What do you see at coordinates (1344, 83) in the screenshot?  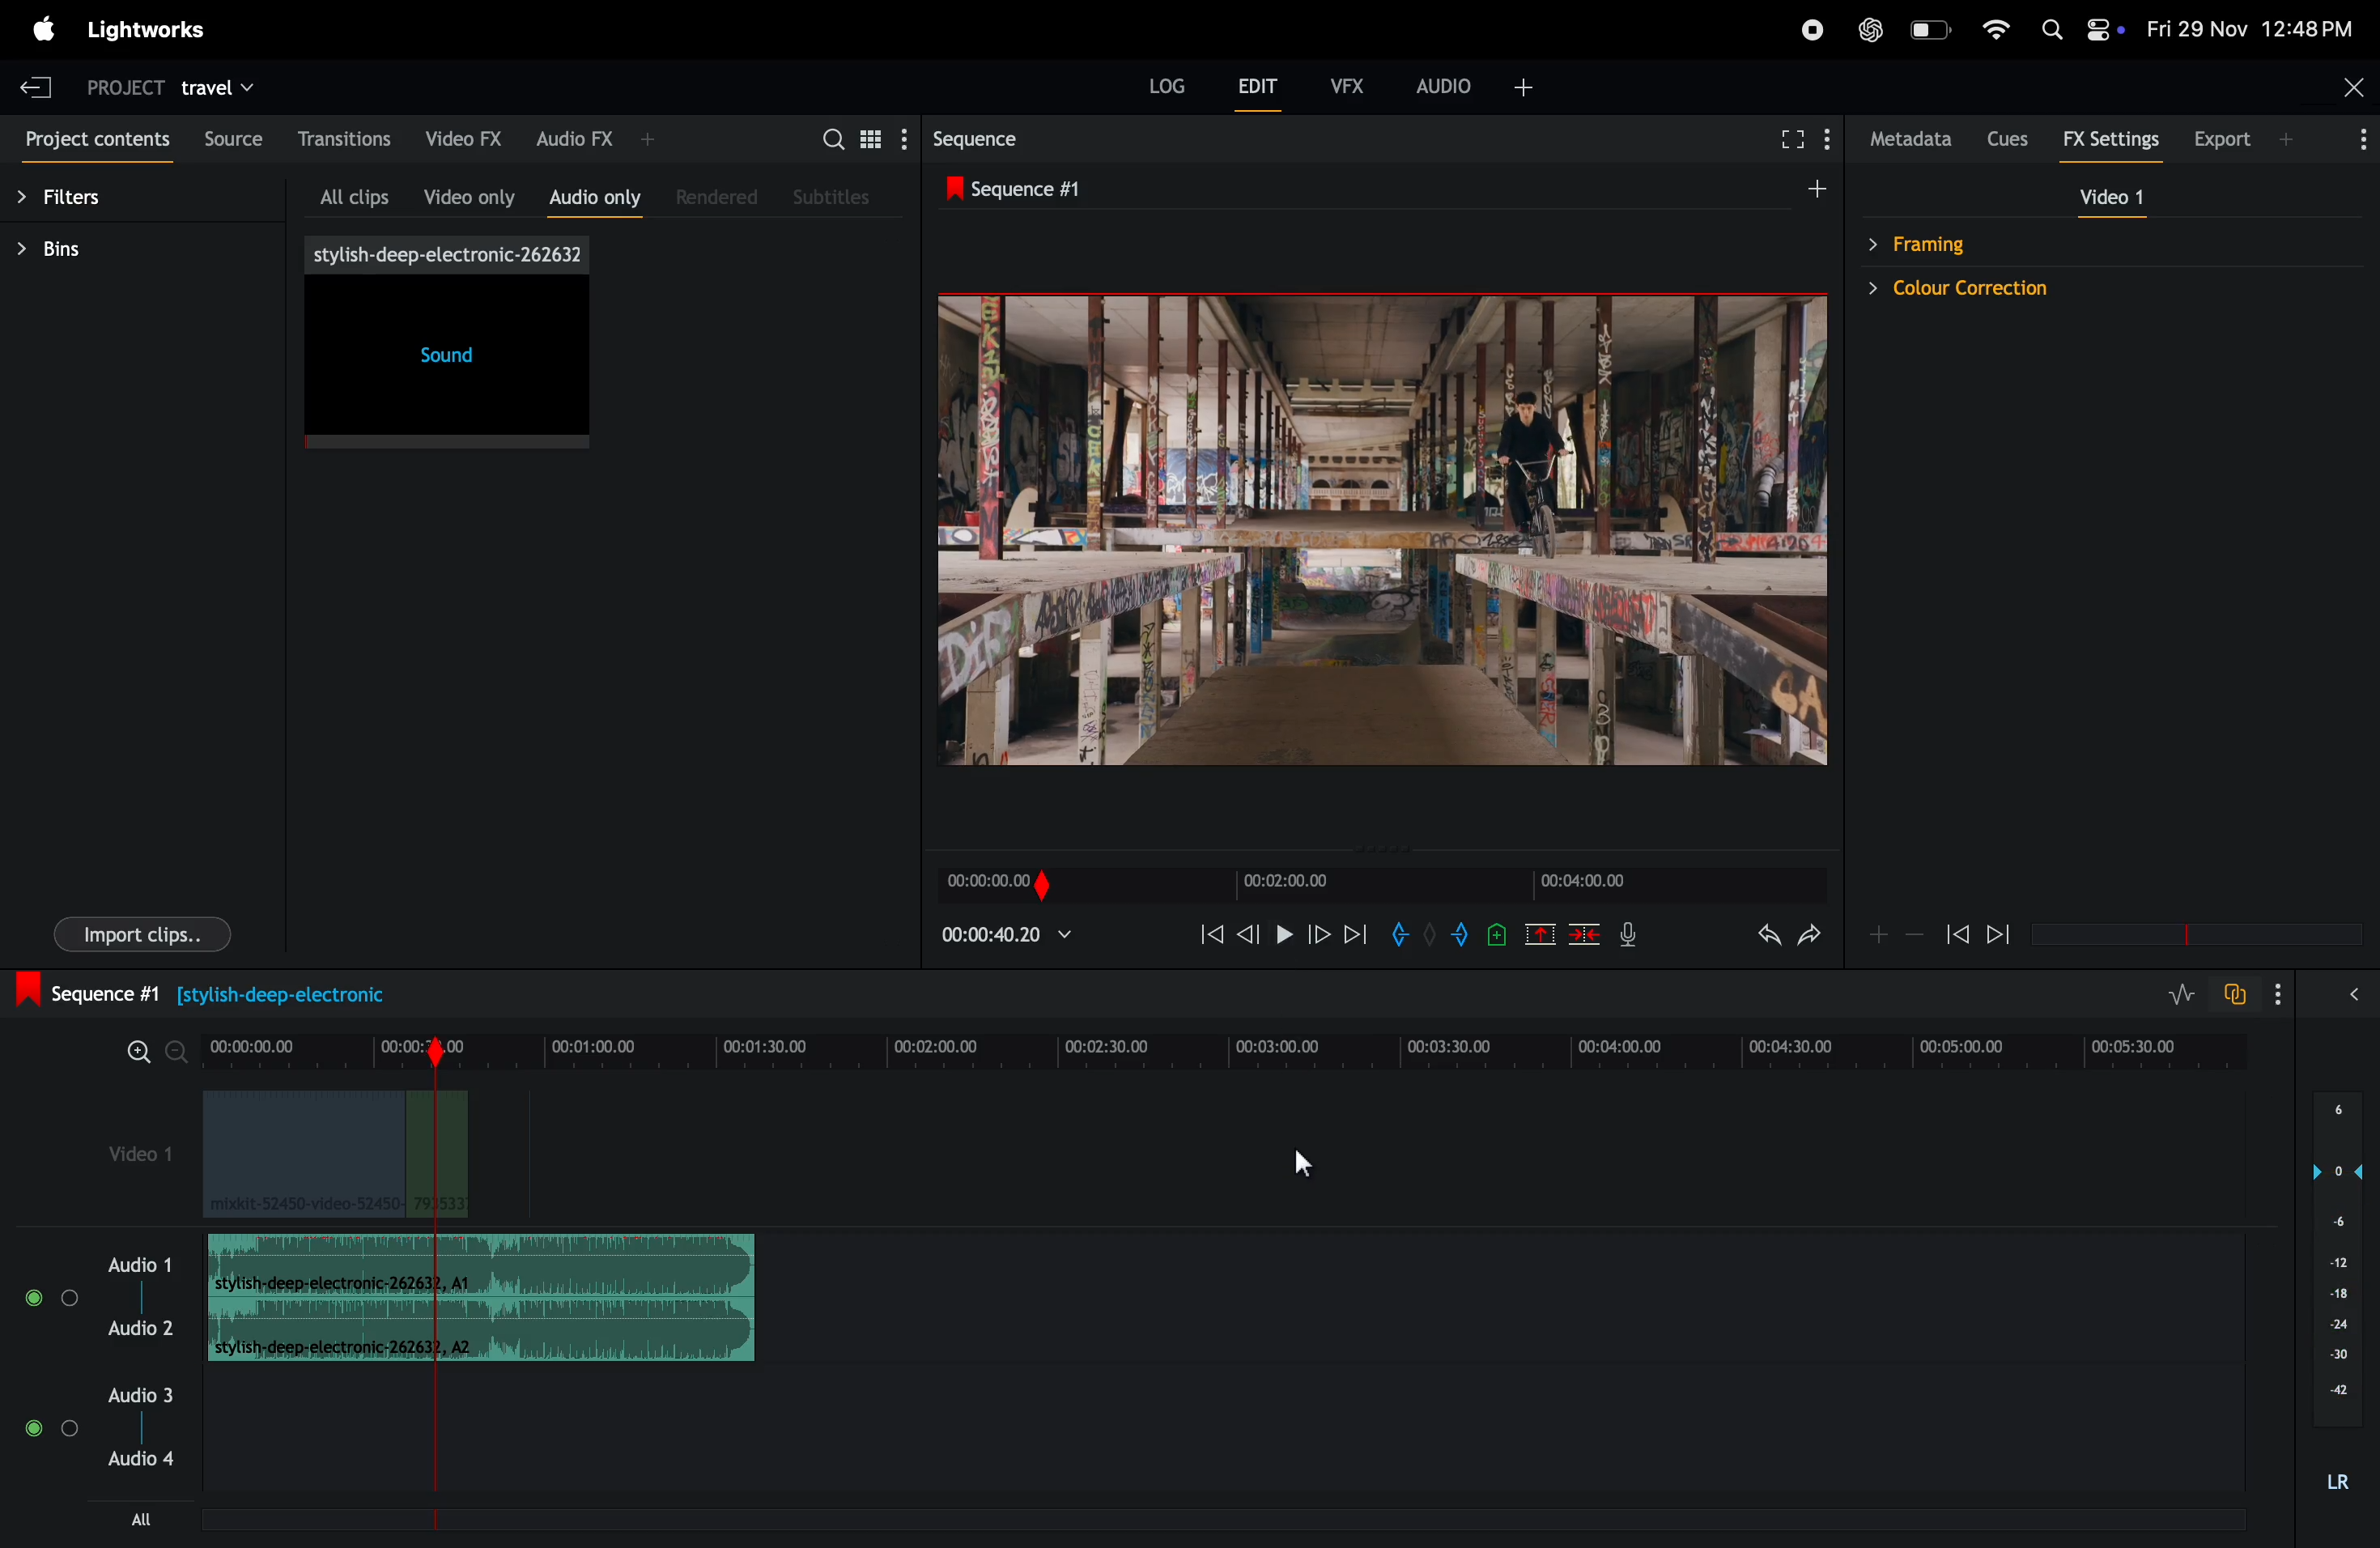 I see `vfx` at bounding box center [1344, 83].